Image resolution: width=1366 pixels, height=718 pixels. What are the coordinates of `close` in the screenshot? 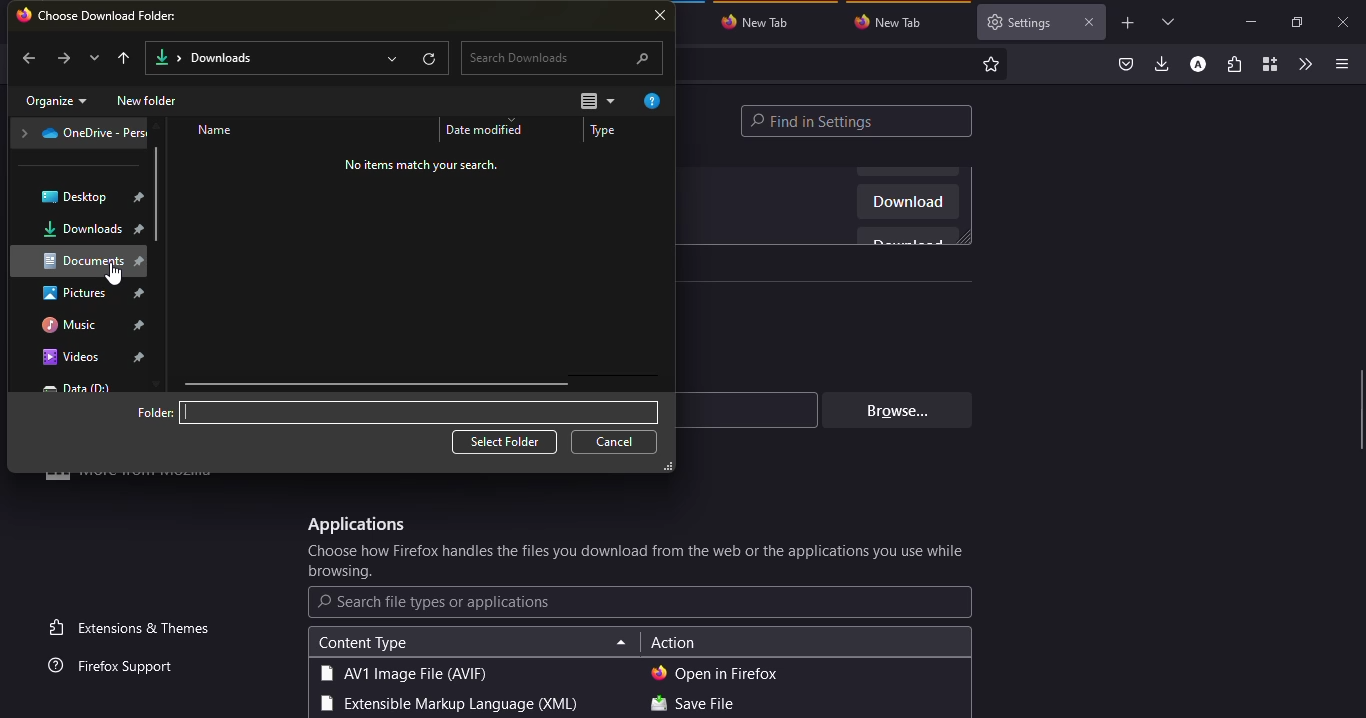 It's located at (1345, 23).